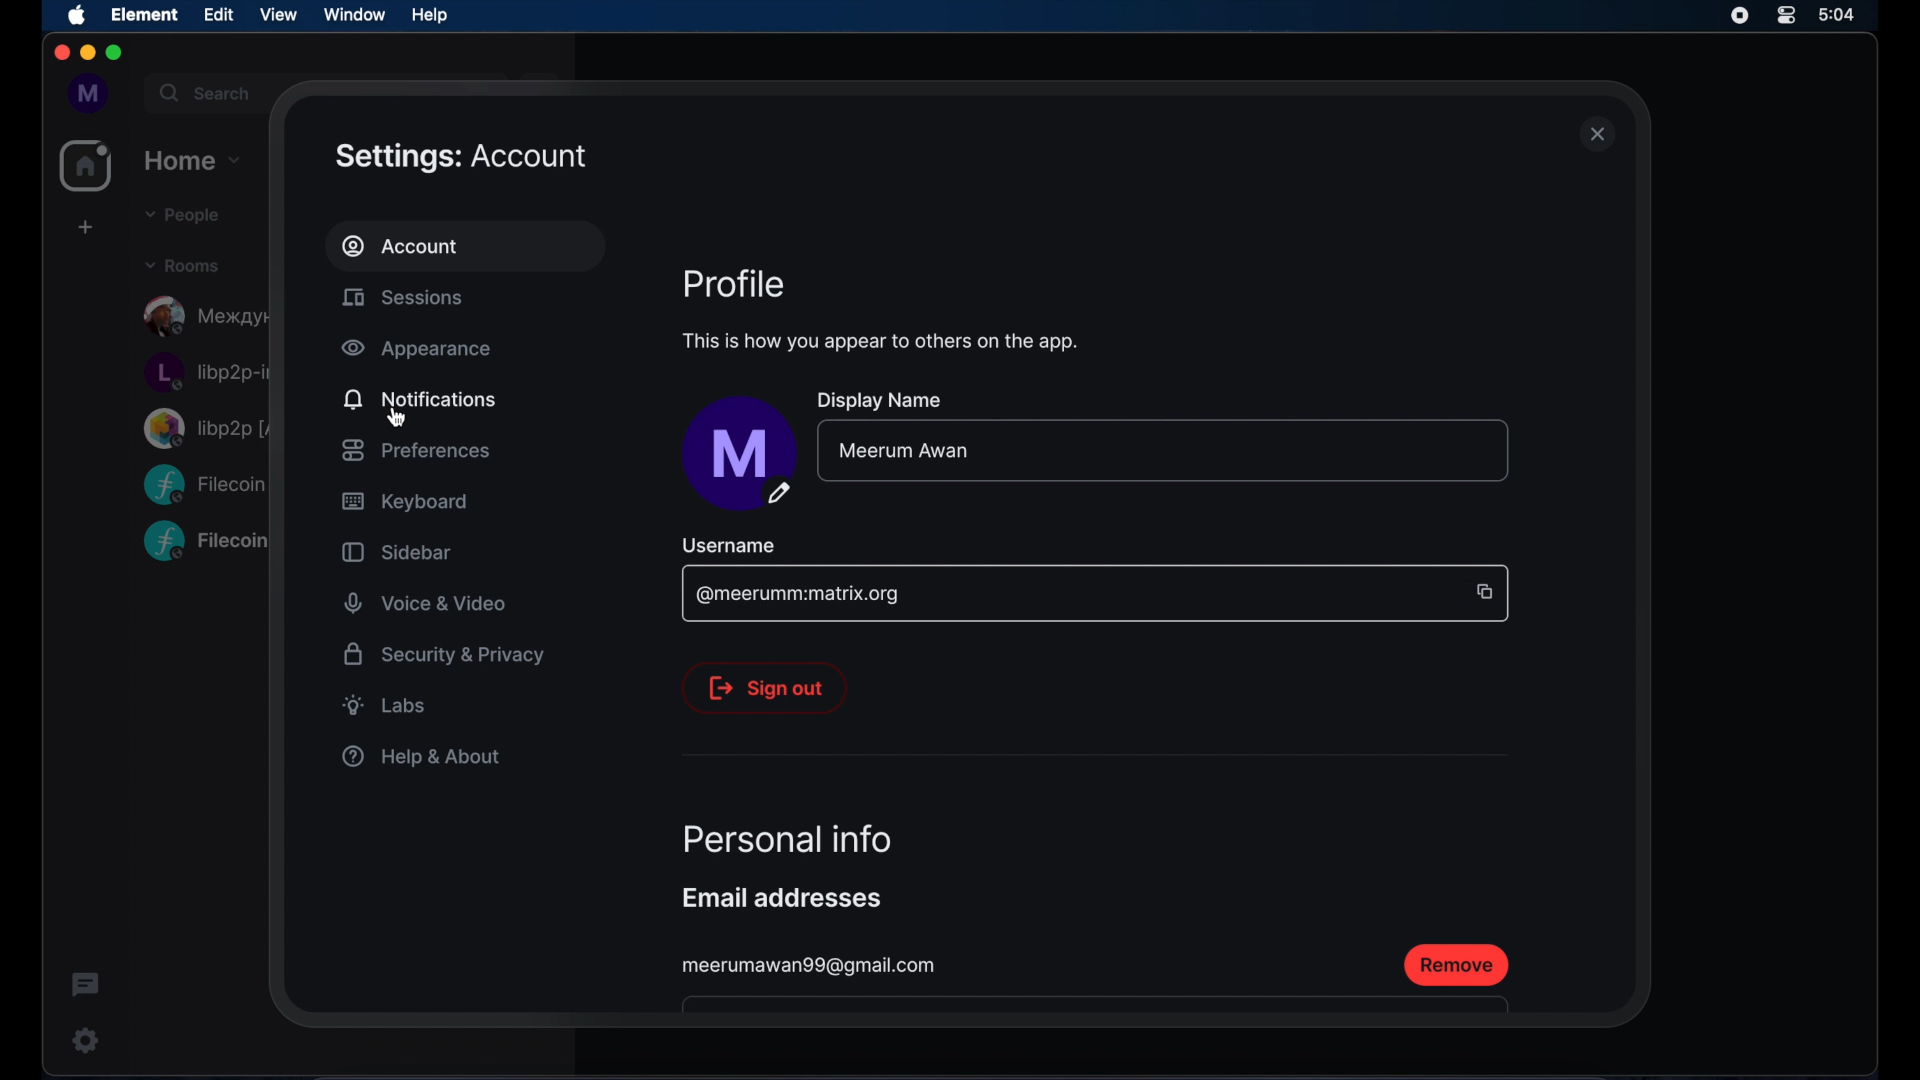 The width and height of the screenshot is (1920, 1080). What do you see at coordinates (354, 14) in the screenshot?
I see `window` at bounding box center [354, 14].